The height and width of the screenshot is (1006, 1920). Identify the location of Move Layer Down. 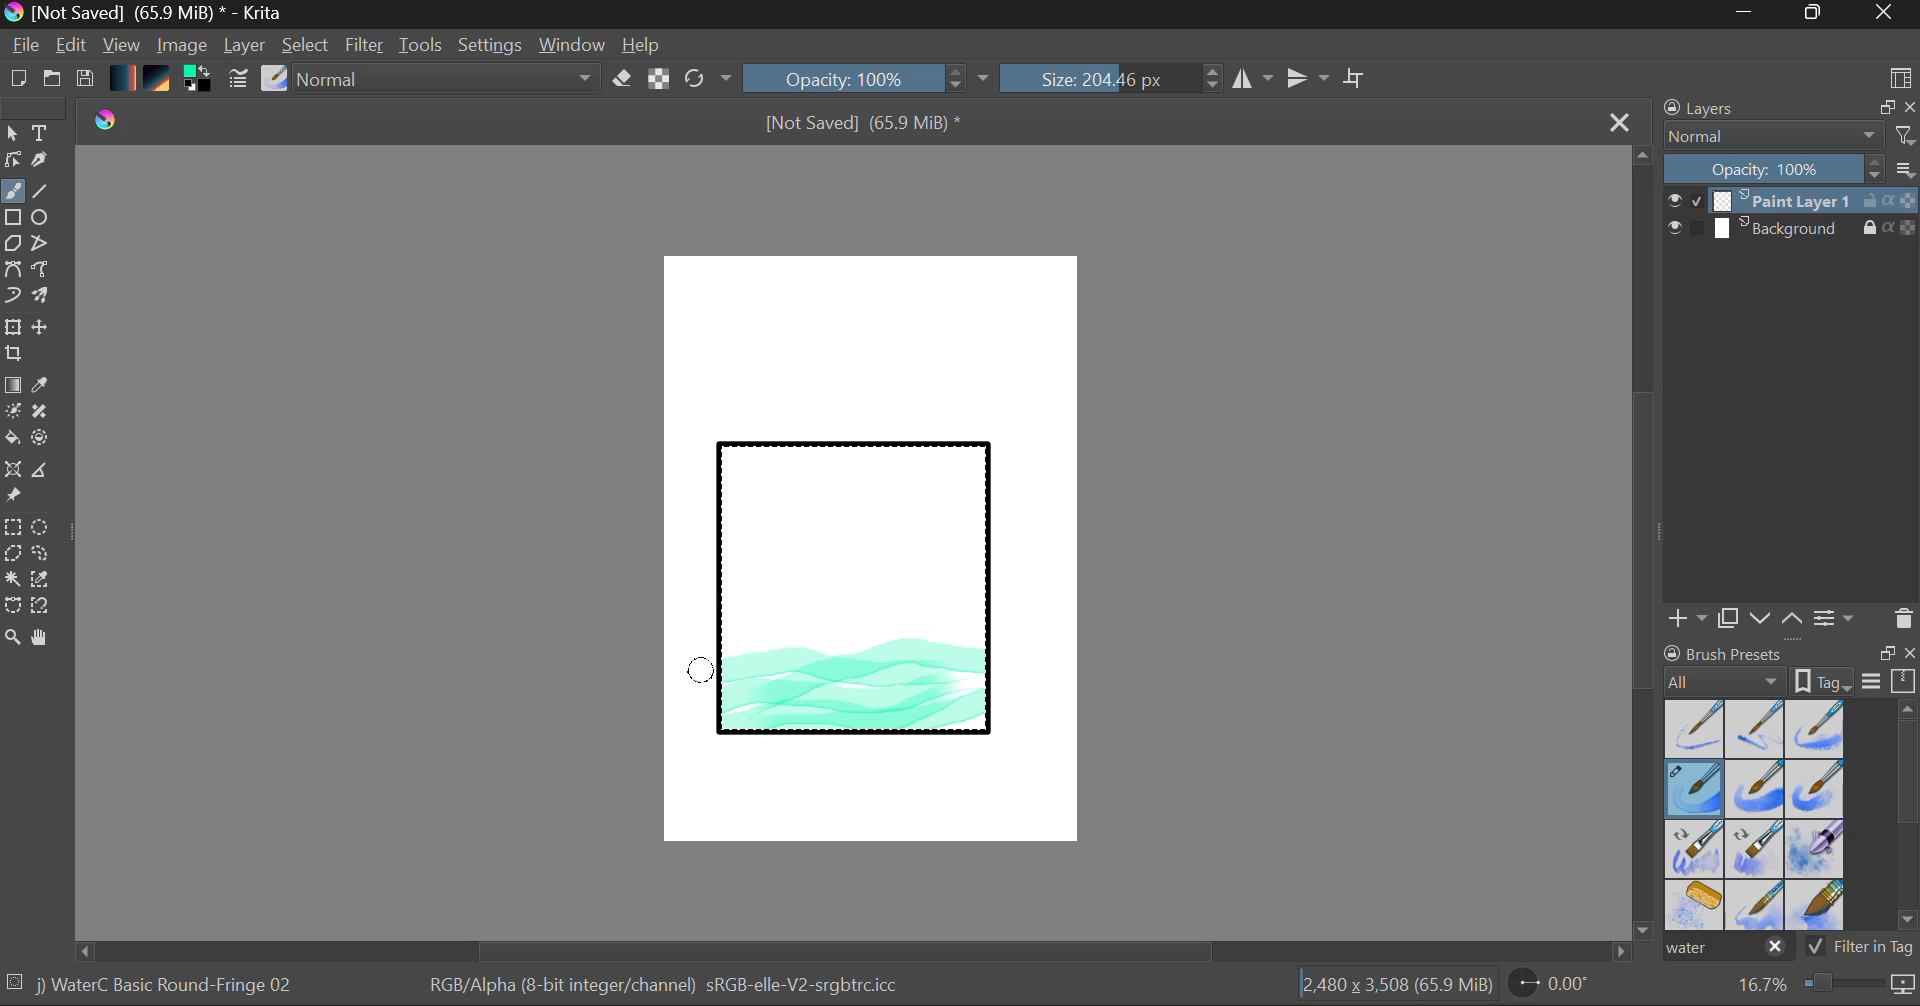
(1762, 619).